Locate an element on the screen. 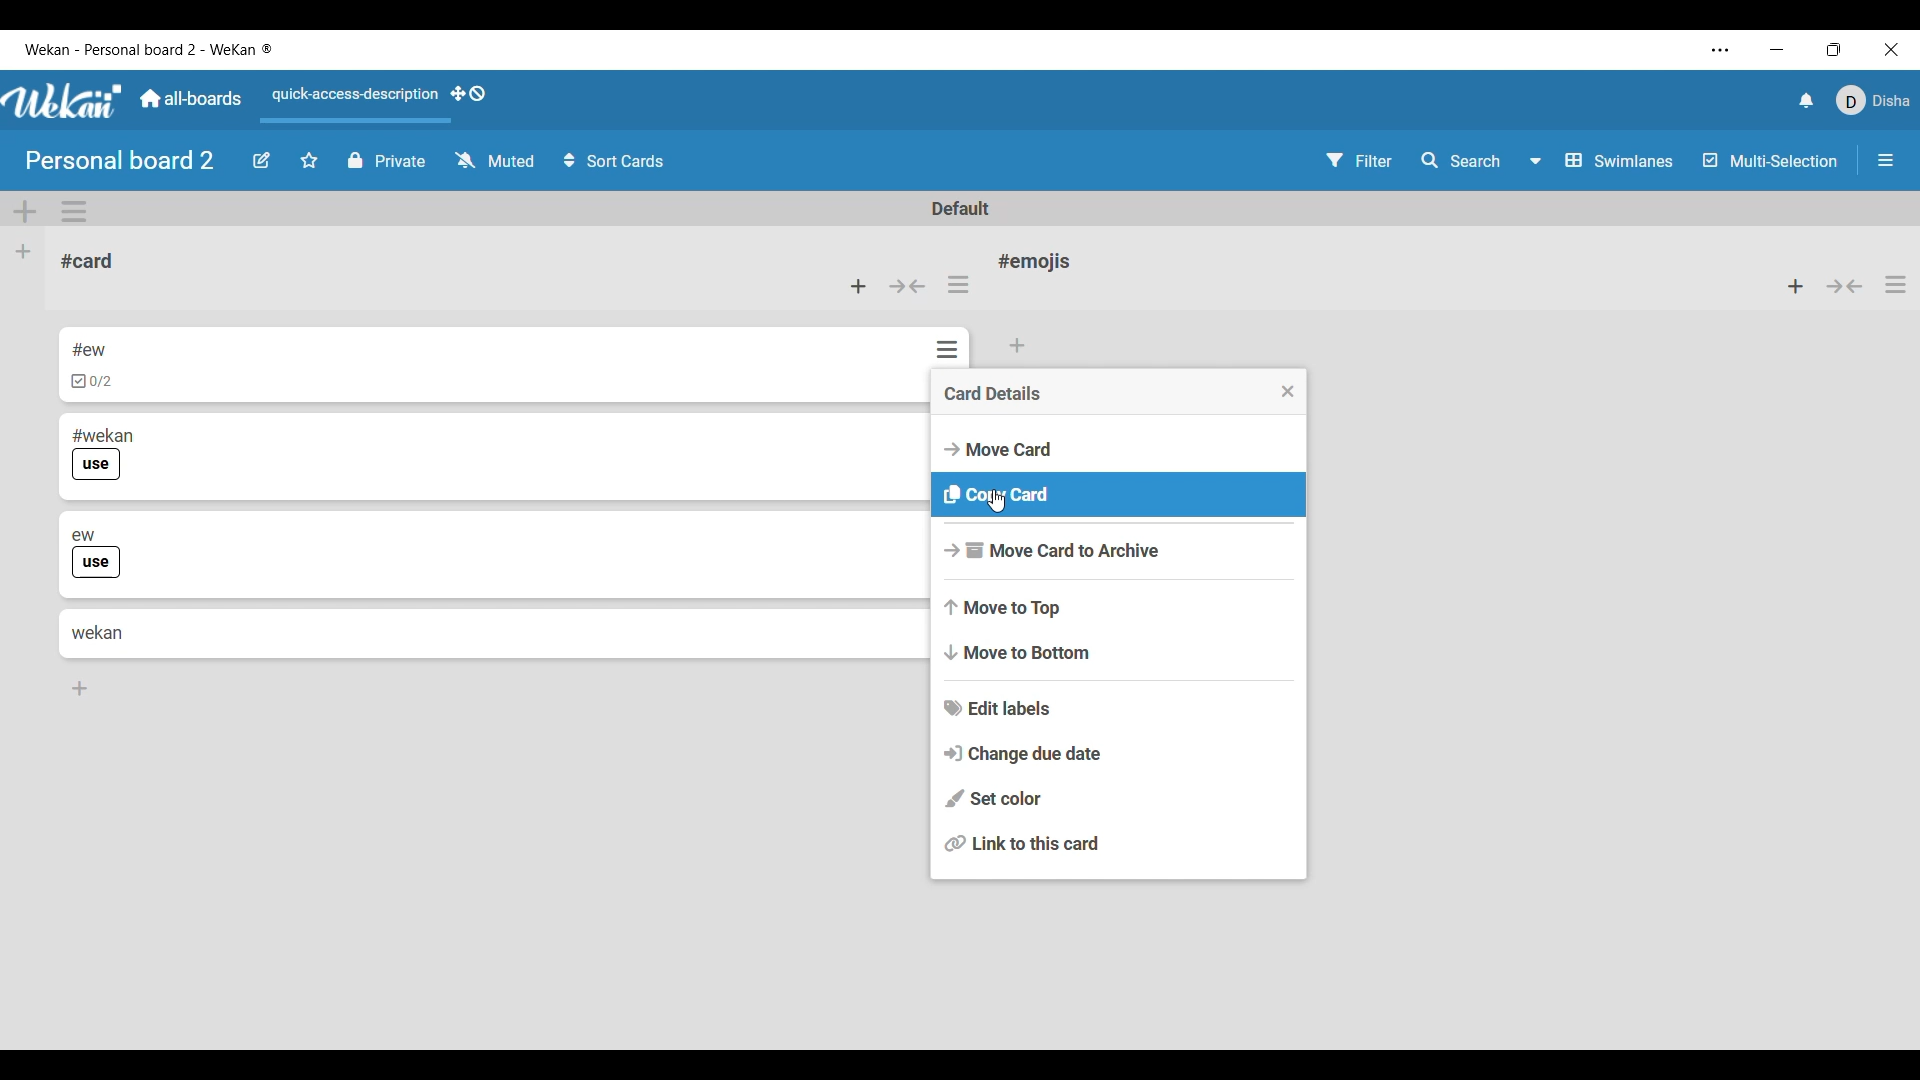 The height and width of the screenshot is (1080, 1920). Show interface in a smaller tab is located at coordinates (1834, 49).